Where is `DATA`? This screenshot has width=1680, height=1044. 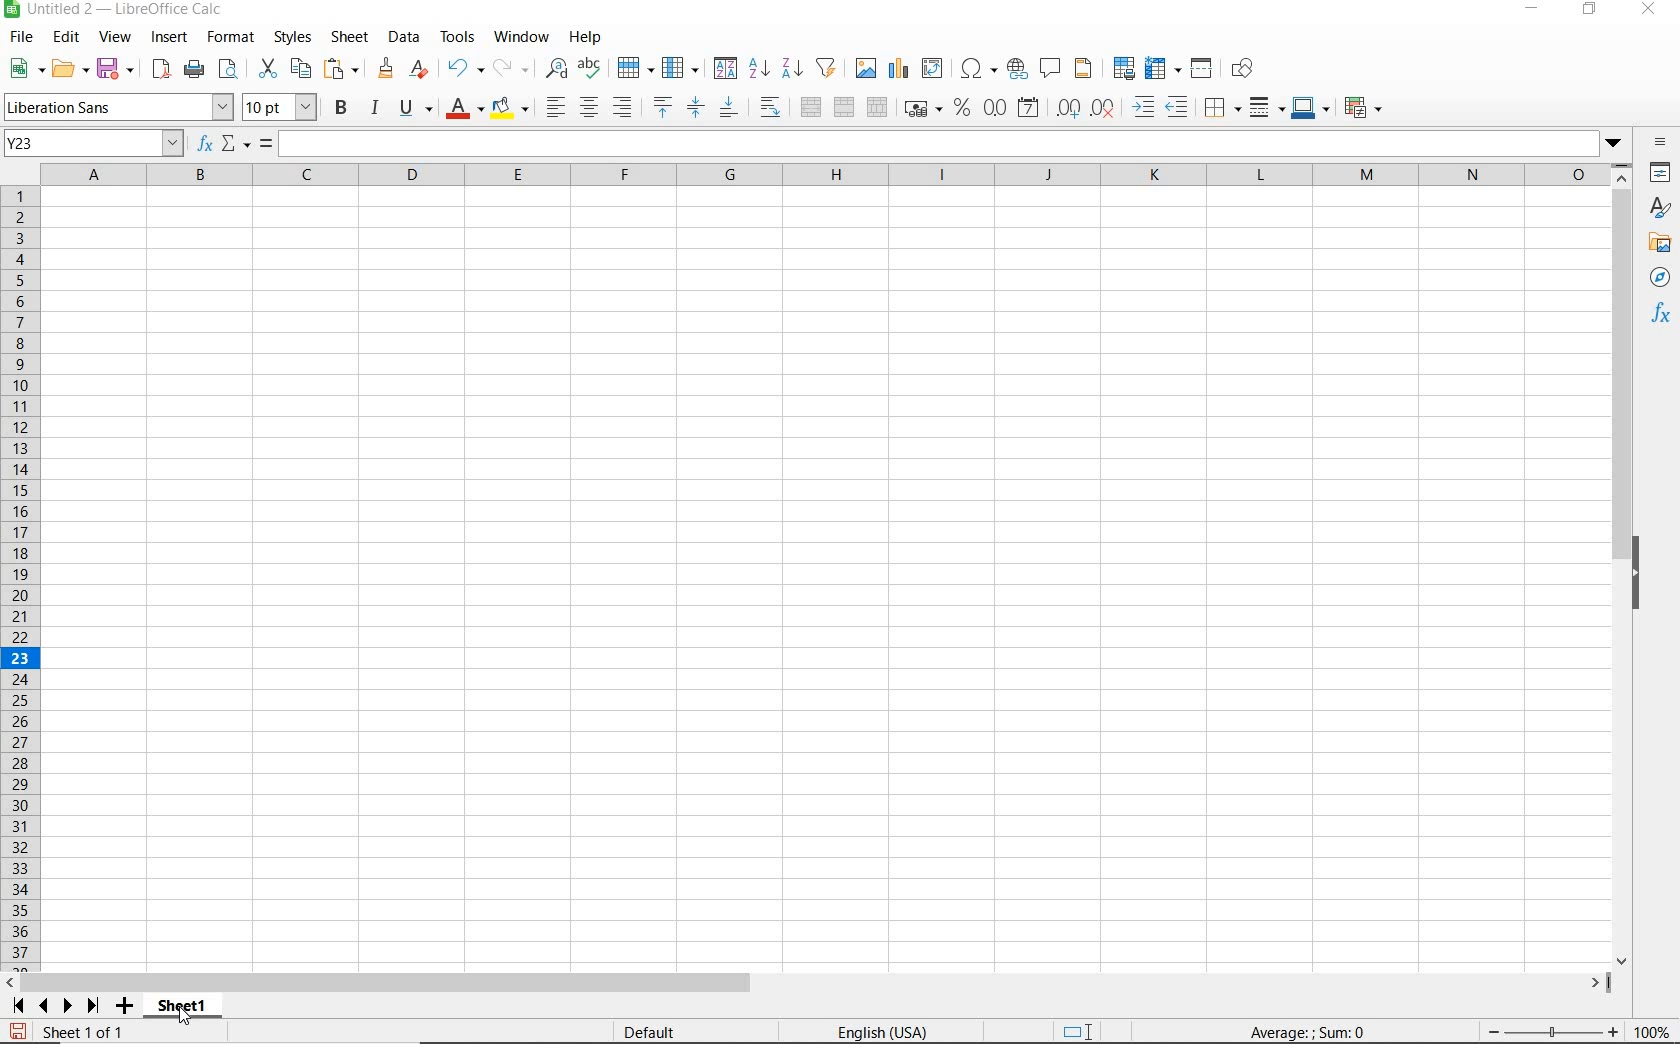
DATA is located at coordinates (404, 38).